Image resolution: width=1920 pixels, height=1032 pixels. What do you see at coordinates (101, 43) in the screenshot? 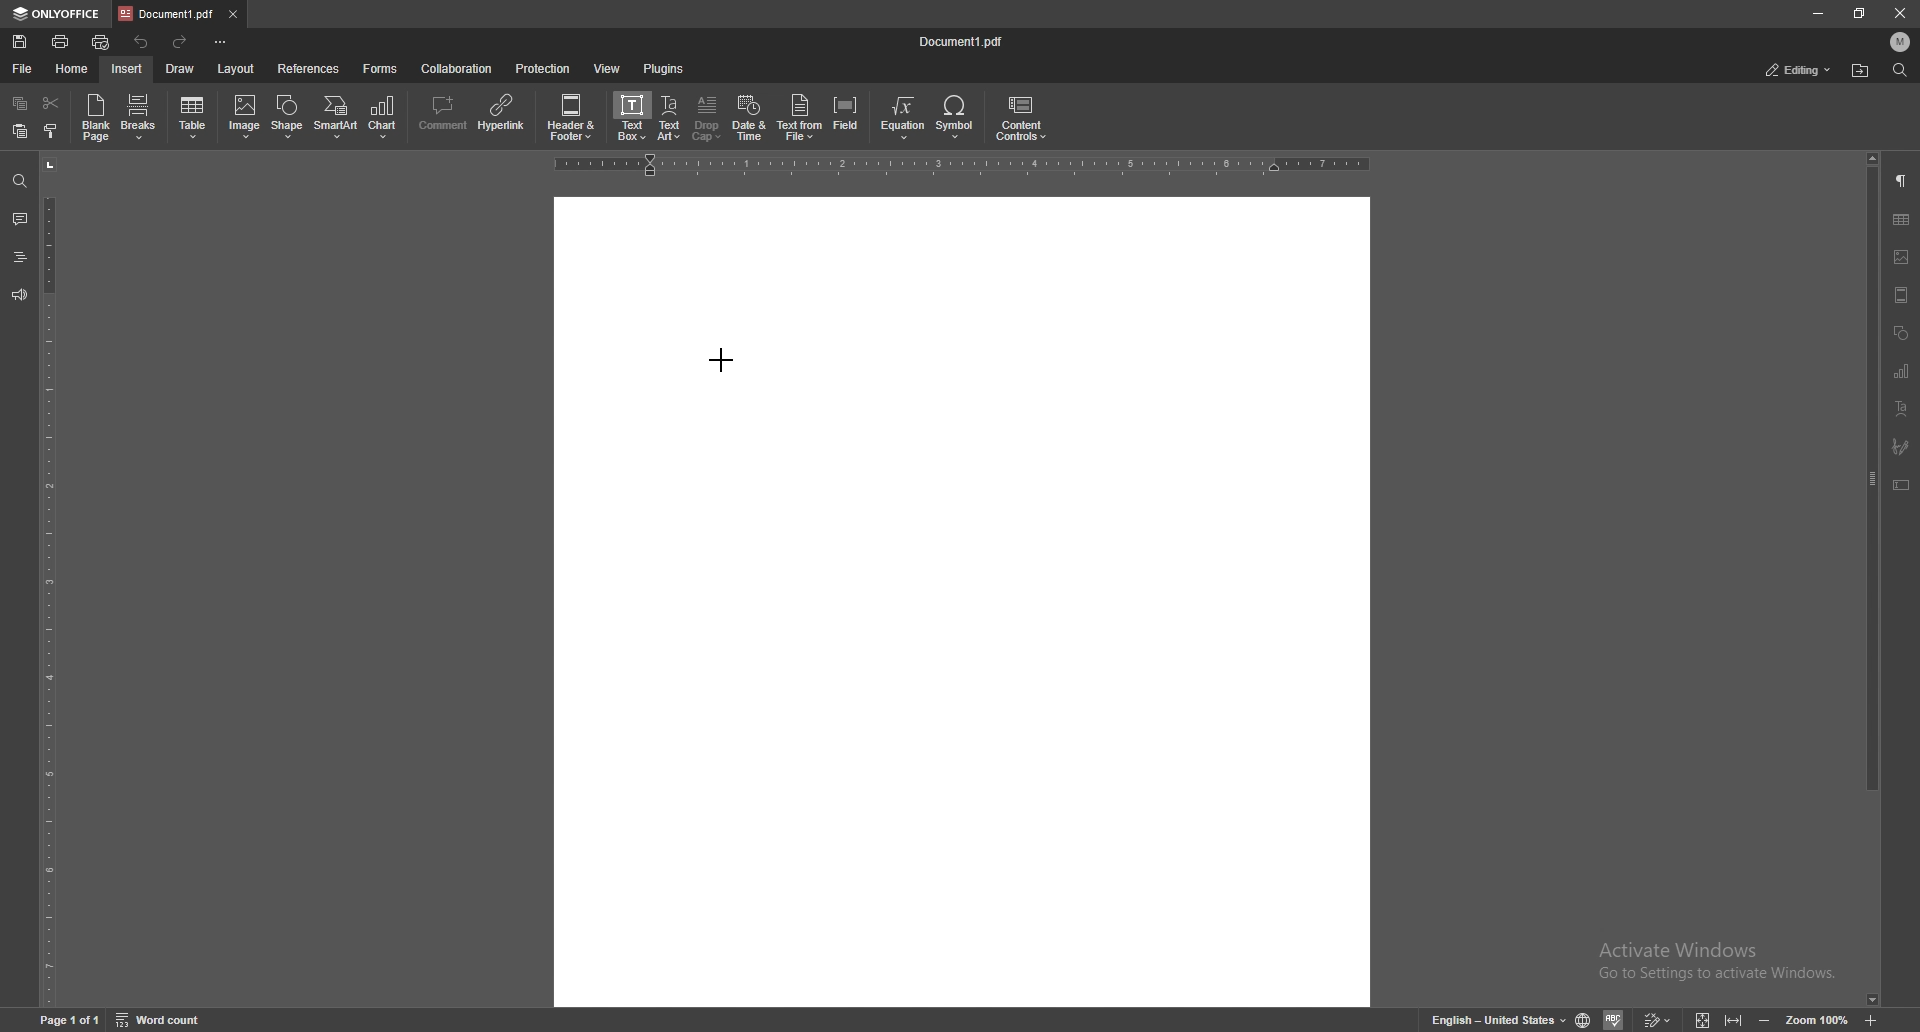
I see `quick print` at bounding box center [101, 43].